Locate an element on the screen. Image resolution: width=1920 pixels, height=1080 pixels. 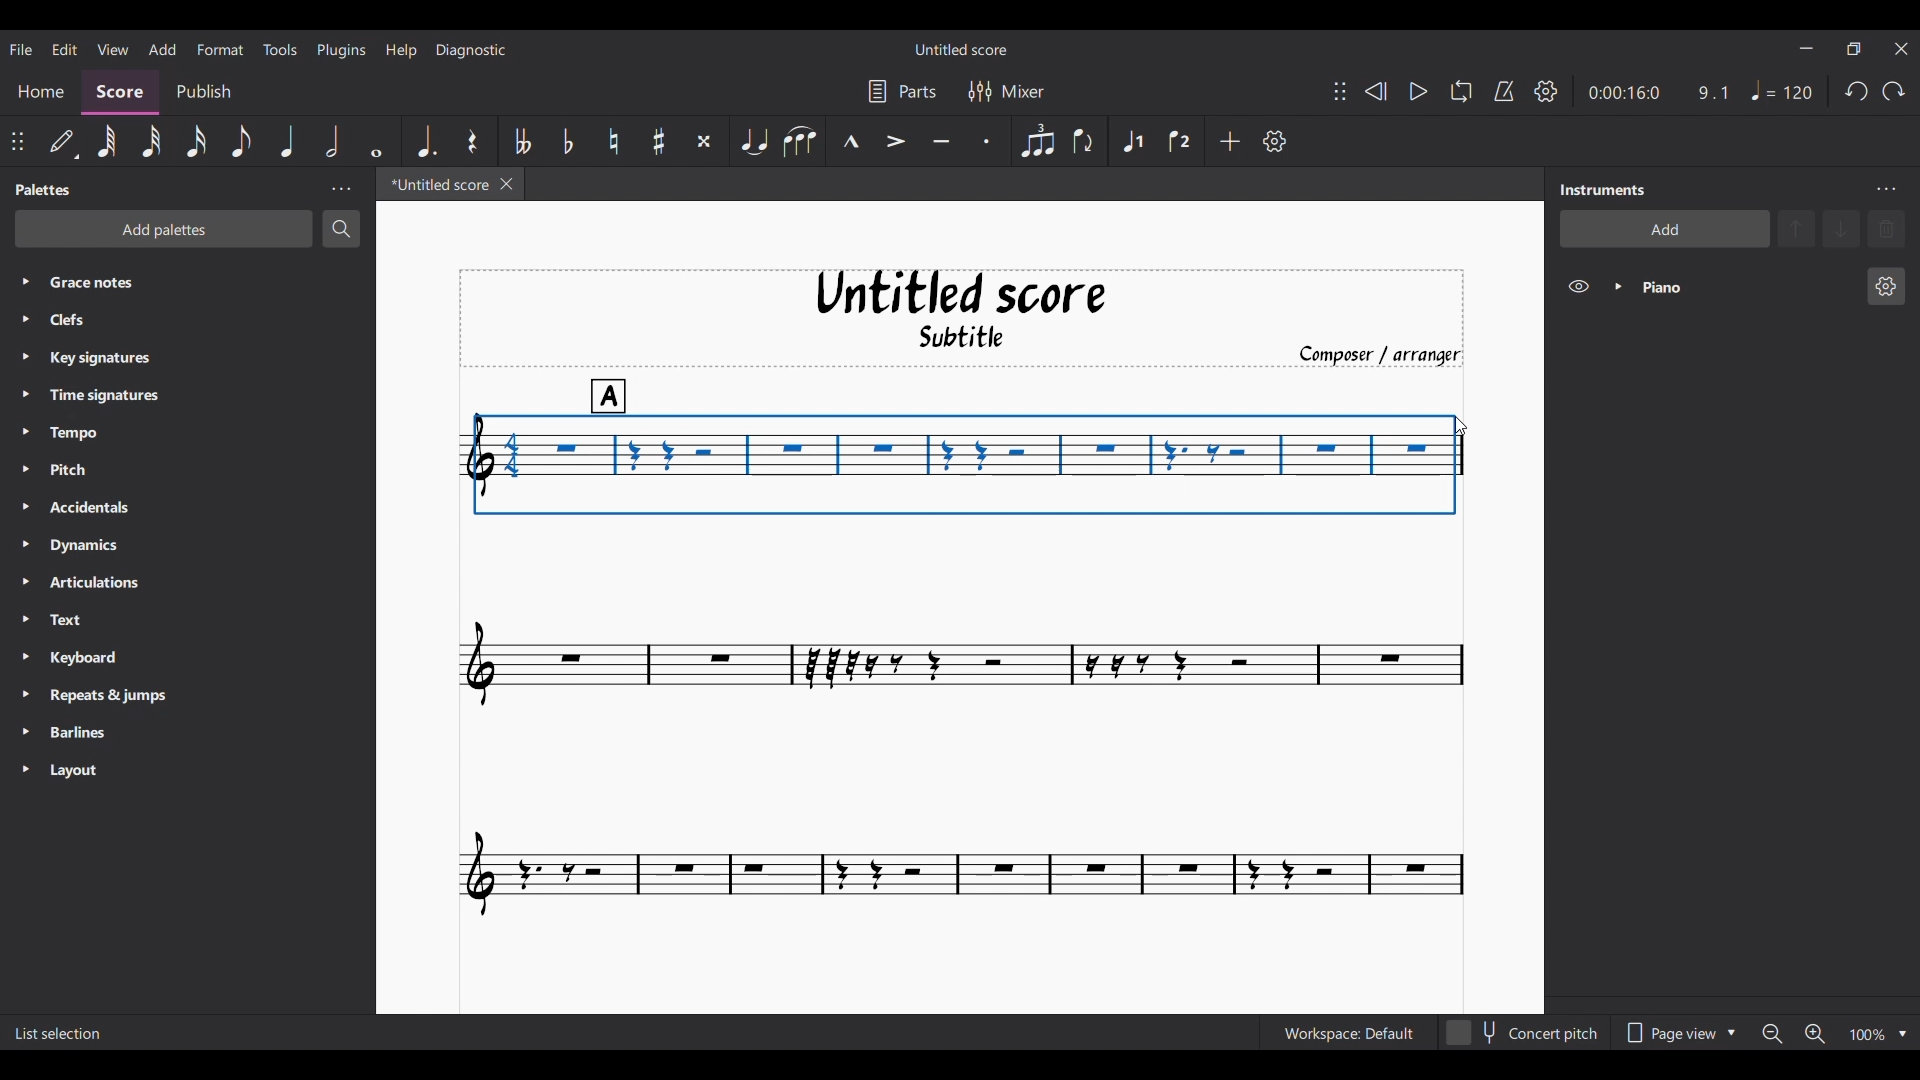
Publish section is located at coordinates (206, 88).